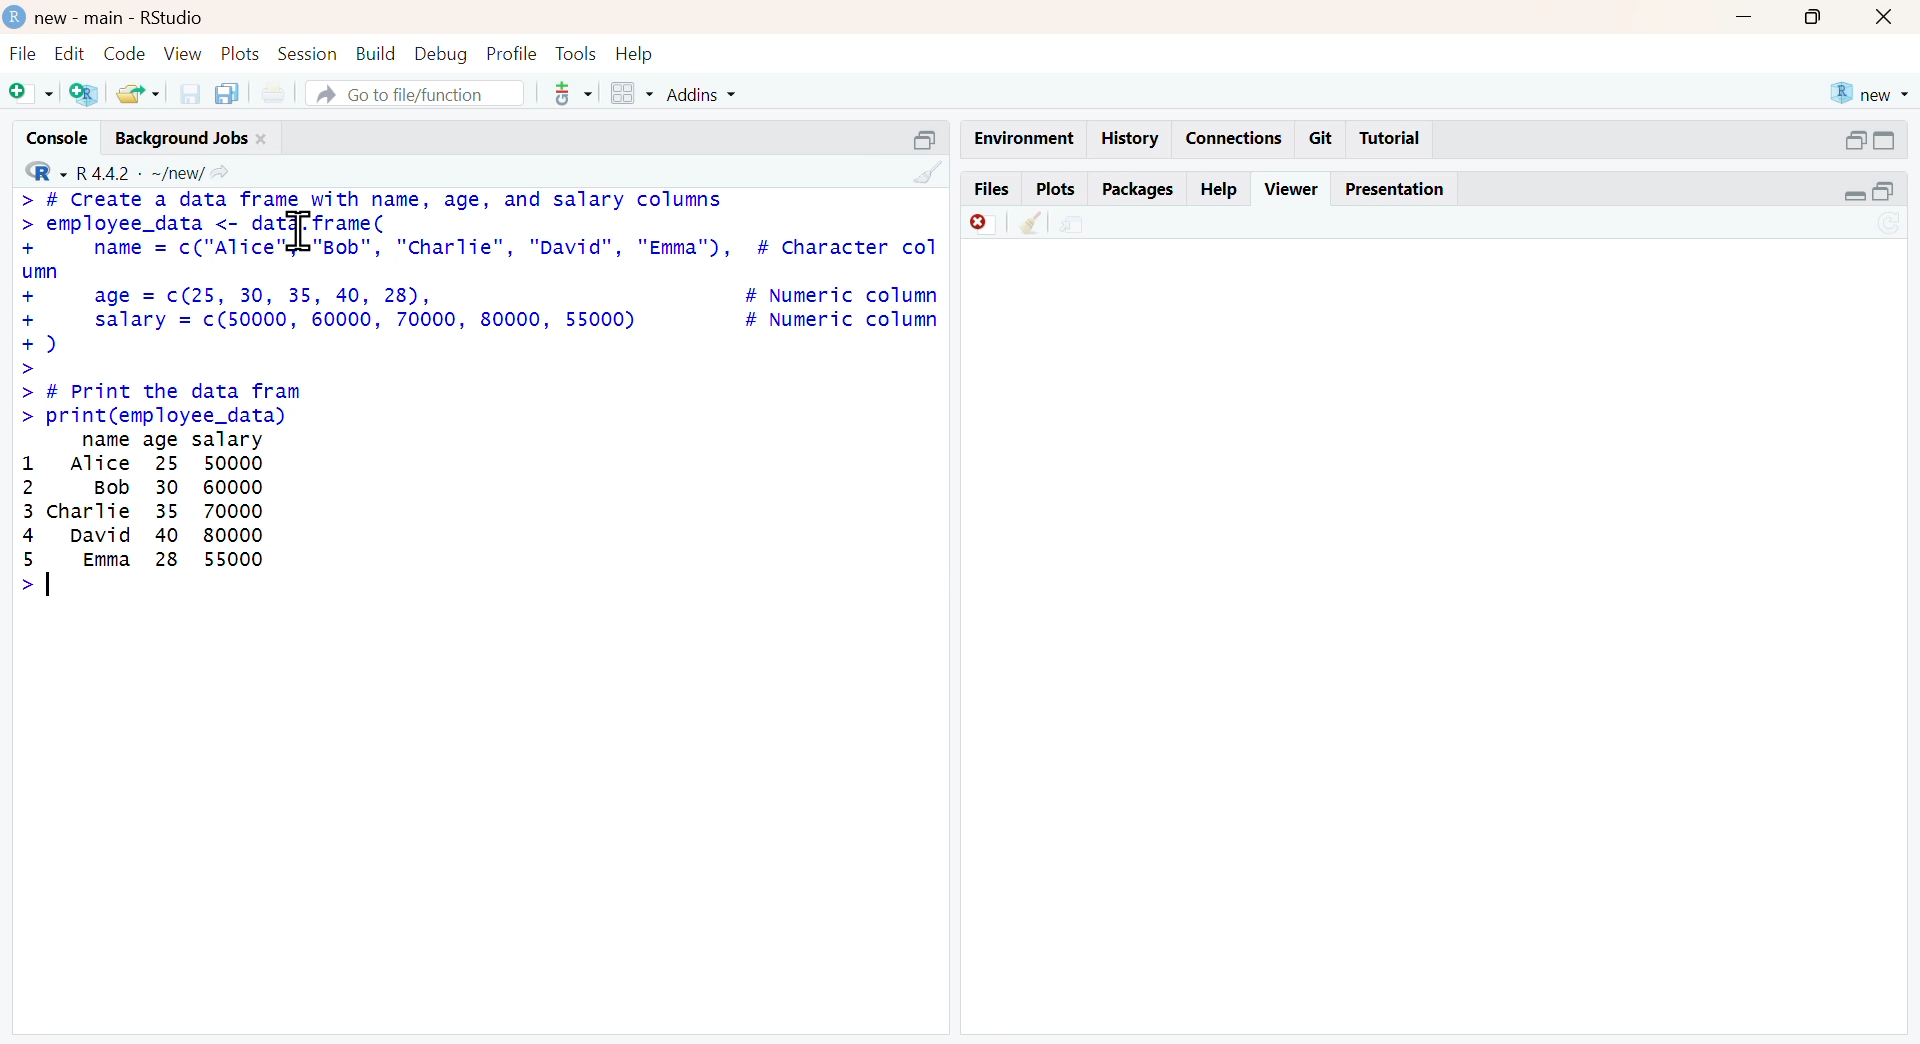 The height and width of the screenshot is (1044, 1920). Describe the element at coordinates (1821, 20) in the screenshot. I see `maximize window` at that location.